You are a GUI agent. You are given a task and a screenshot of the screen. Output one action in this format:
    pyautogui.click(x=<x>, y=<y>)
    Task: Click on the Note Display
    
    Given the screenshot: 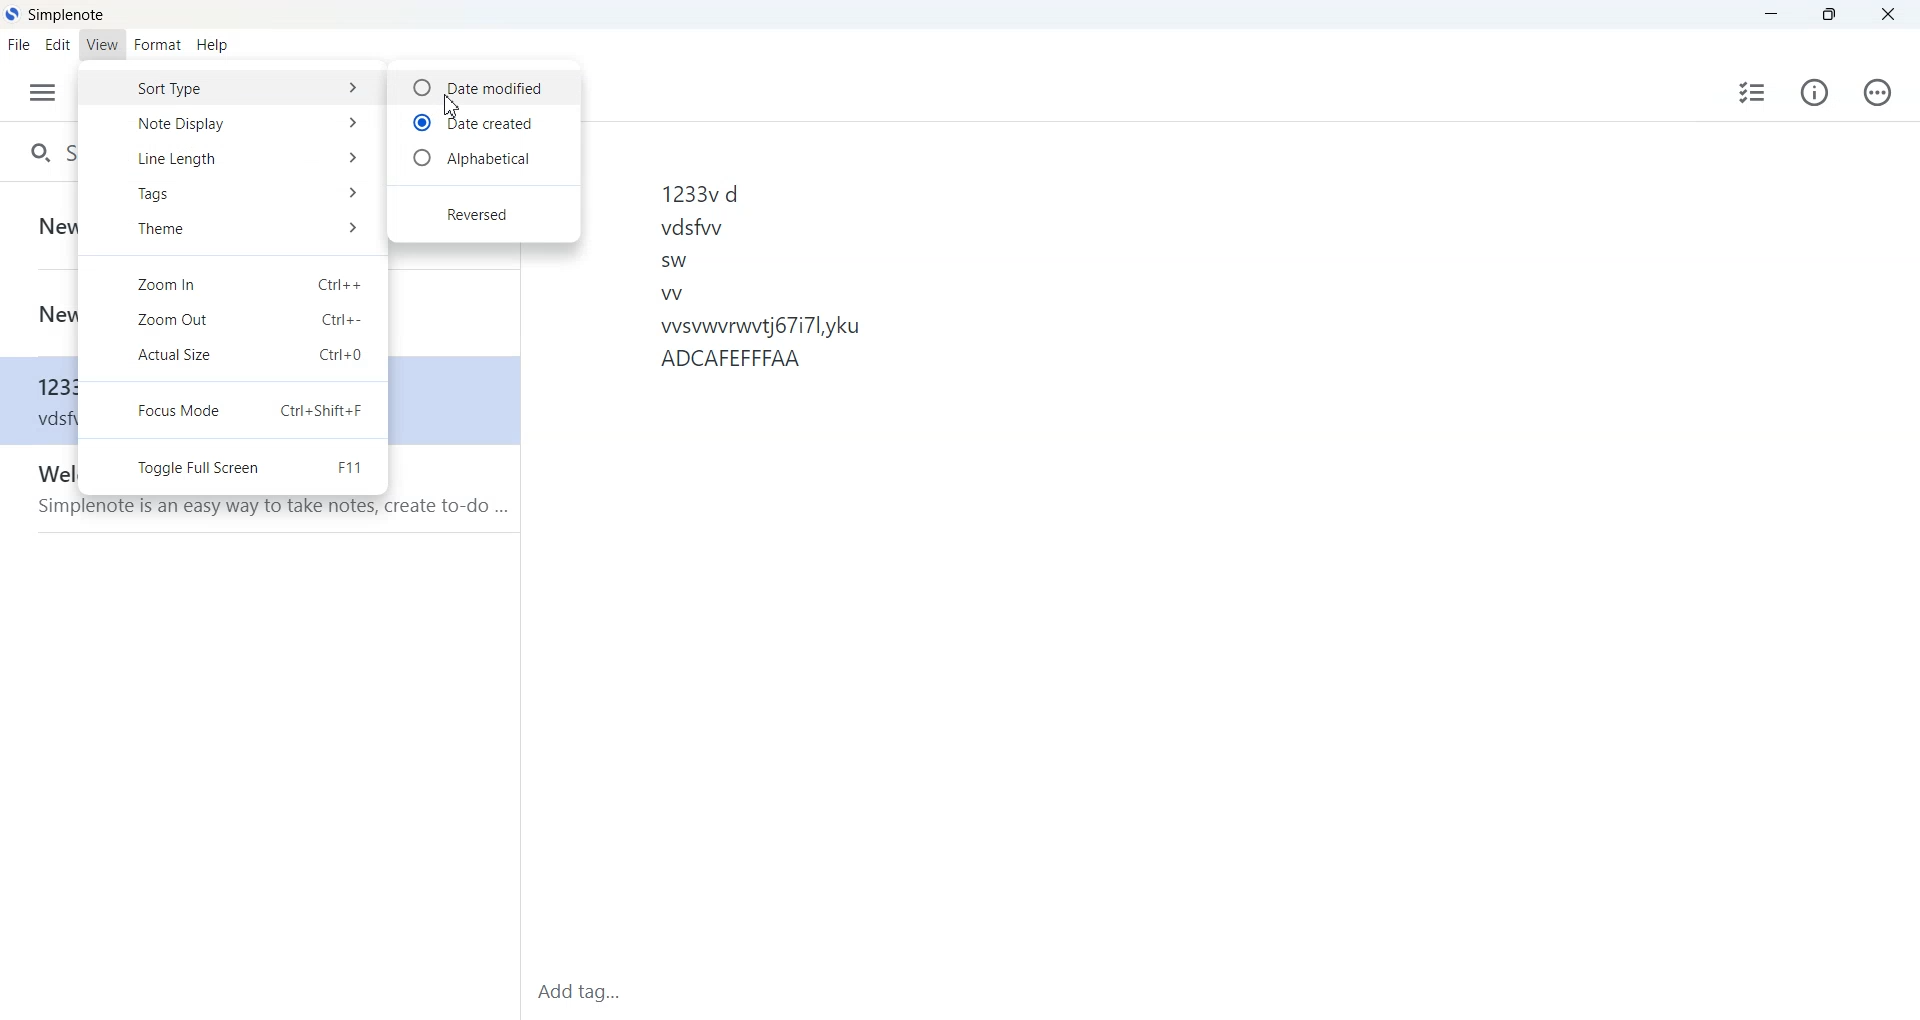 What is the action you would take?
    pyautogui.click(x=233, y=123)
    